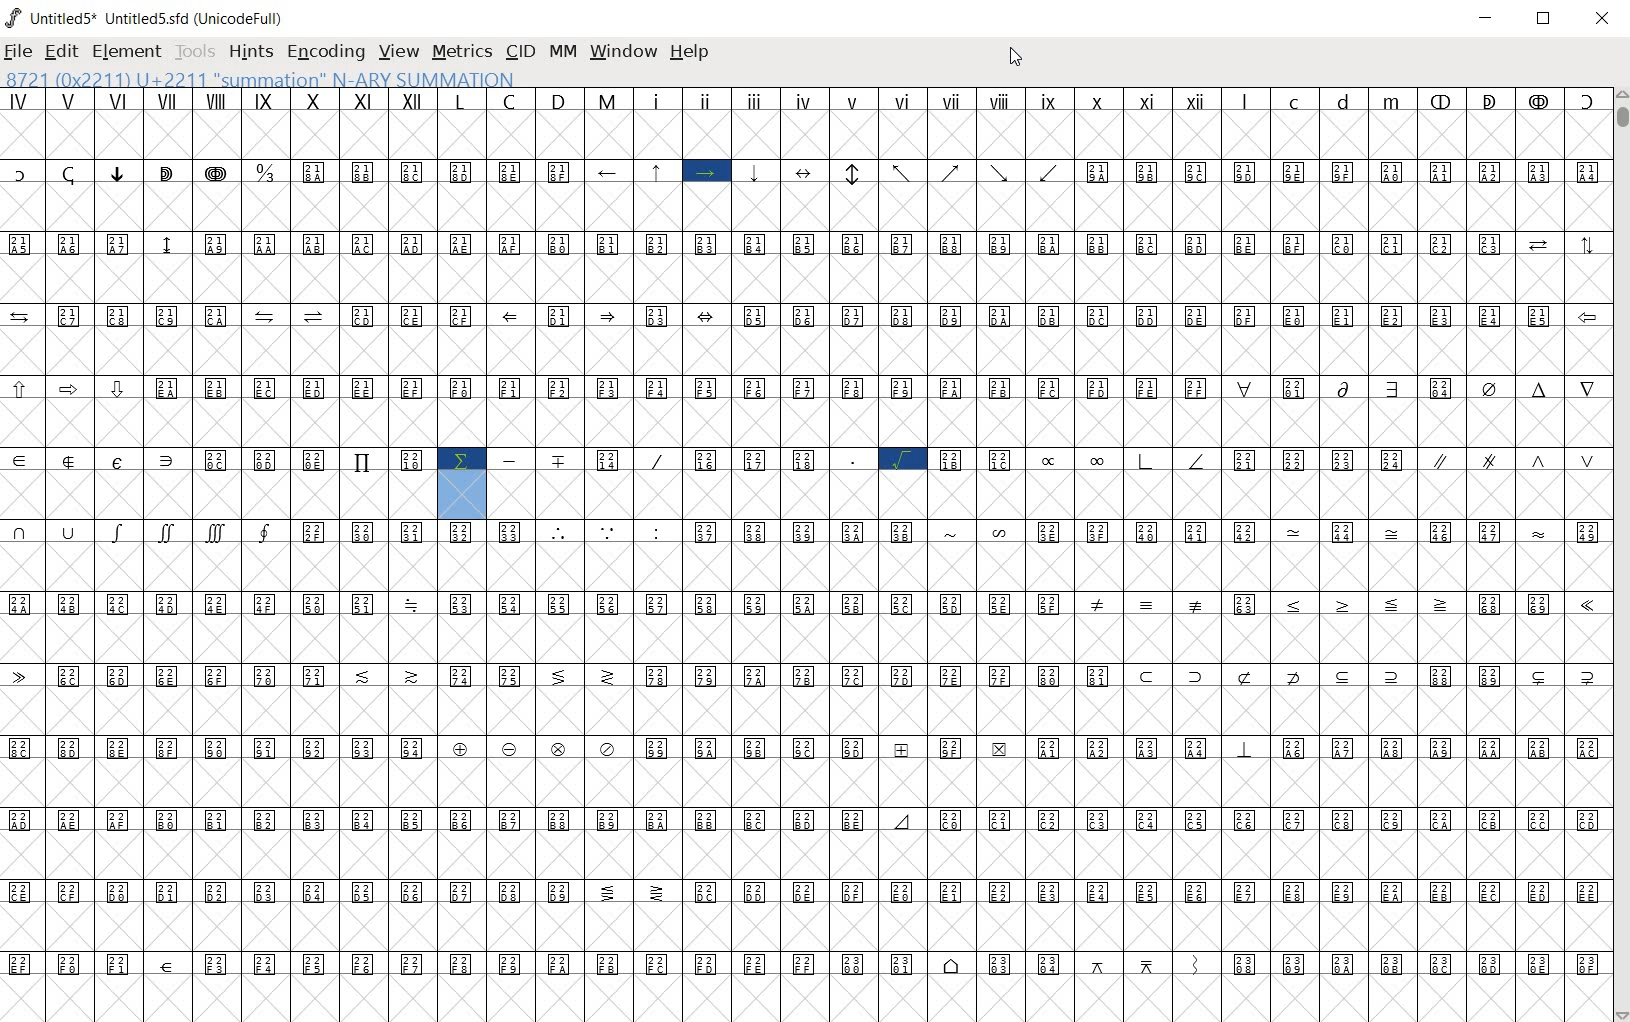 The width and height of the screenshot is (1630, 1022). Describe the element at coordinates (808, 891) in the screenshot. I see `special symbols` at that location.